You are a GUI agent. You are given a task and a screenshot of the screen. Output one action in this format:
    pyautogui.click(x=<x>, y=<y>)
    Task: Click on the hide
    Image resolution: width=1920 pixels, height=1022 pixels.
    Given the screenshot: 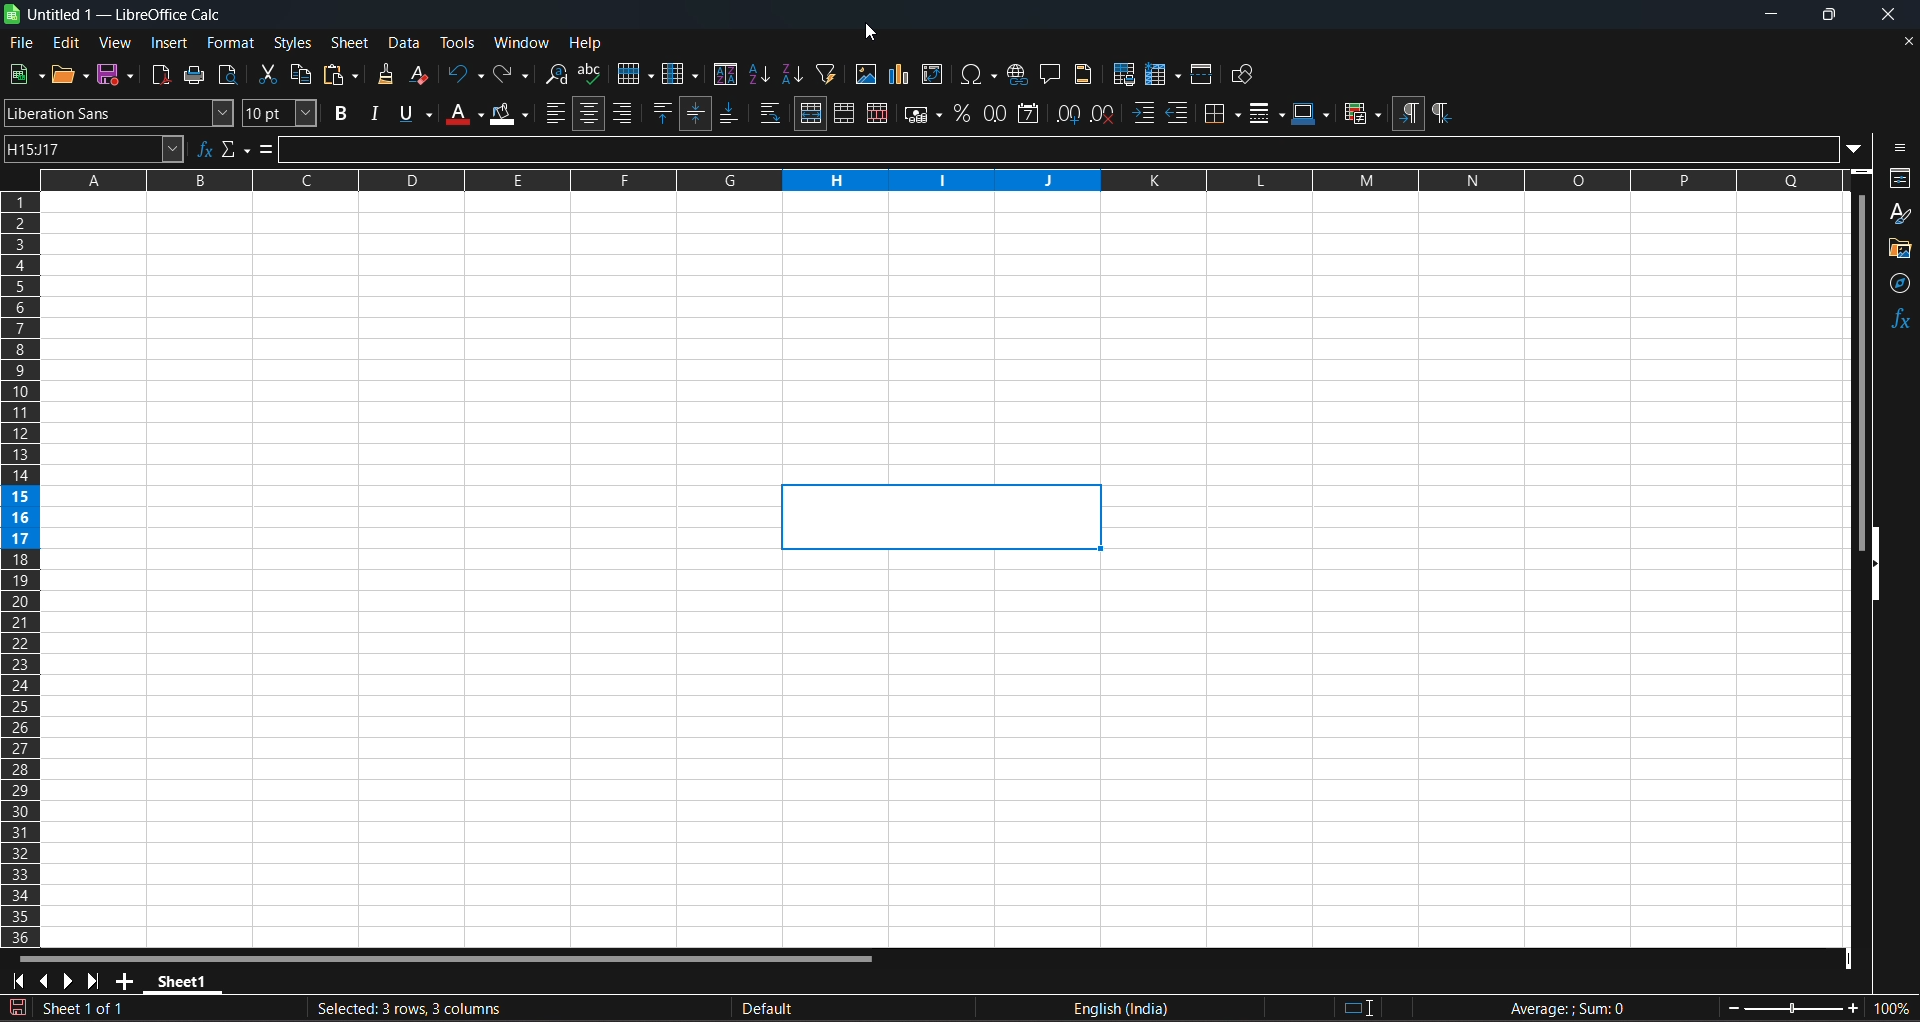 What is the action you would take?
    pyautogui.click(x=1878, y=569)
    